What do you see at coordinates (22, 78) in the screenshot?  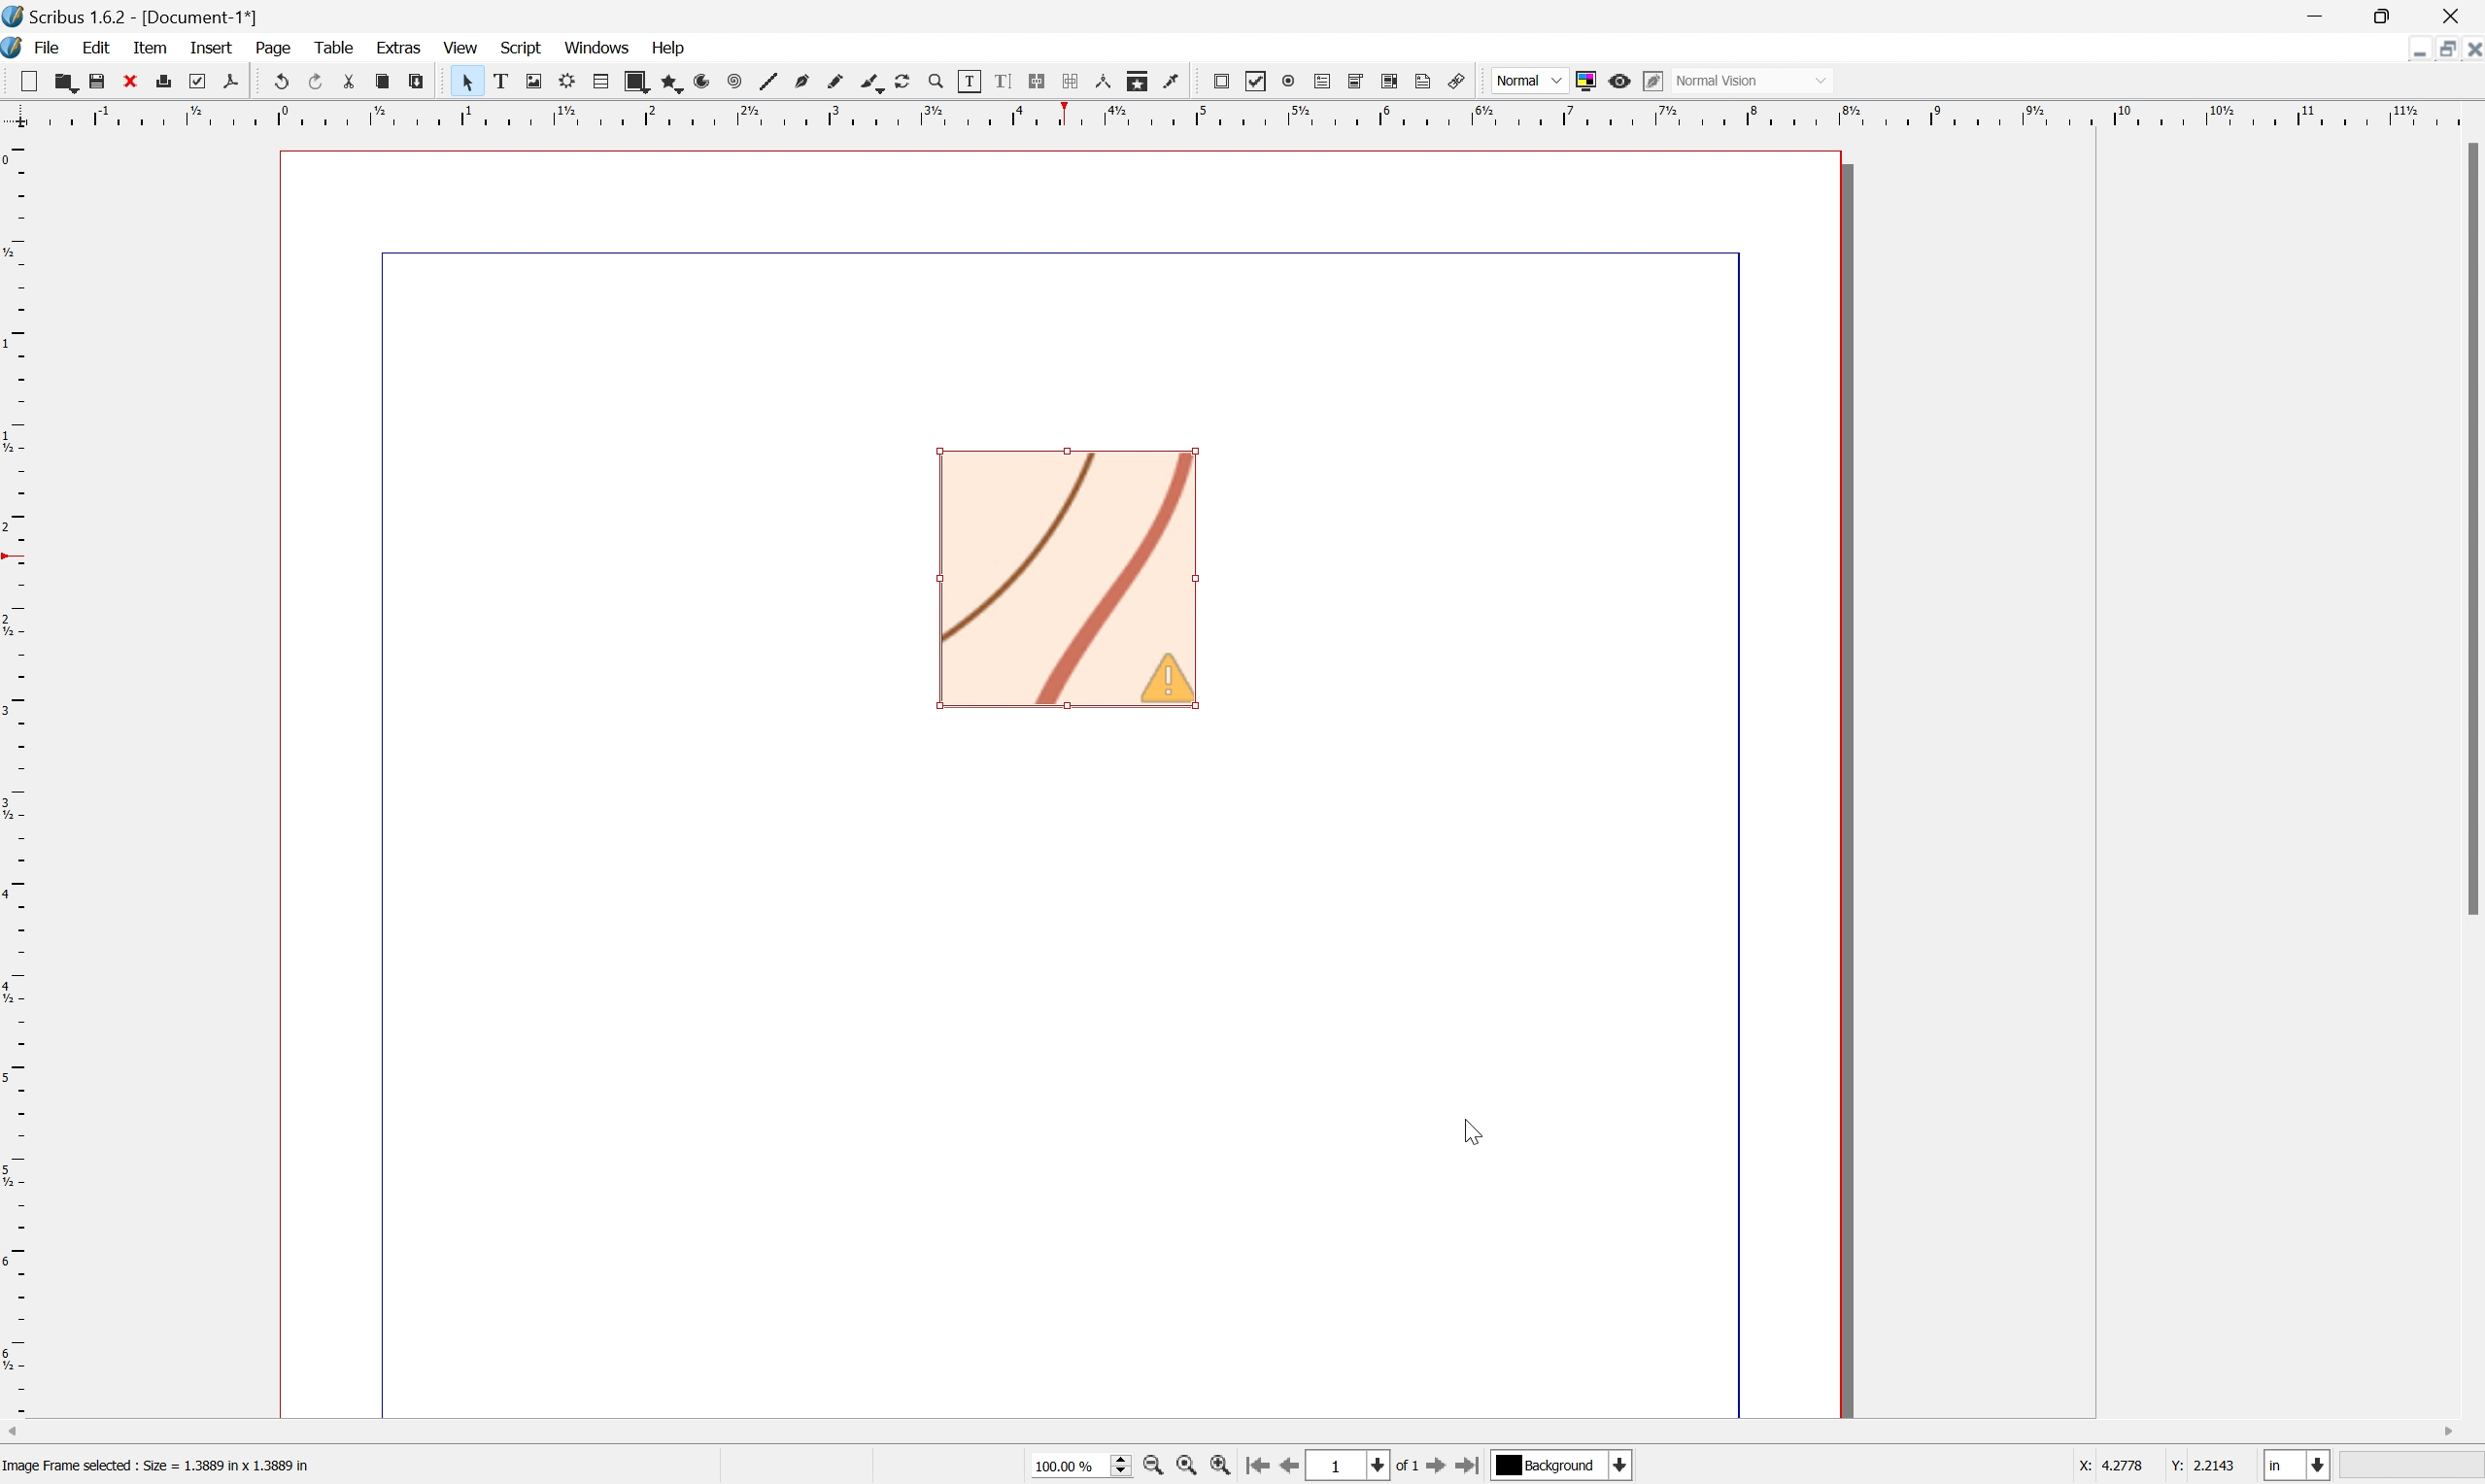 I see `New` at bounding box center [22, 78].